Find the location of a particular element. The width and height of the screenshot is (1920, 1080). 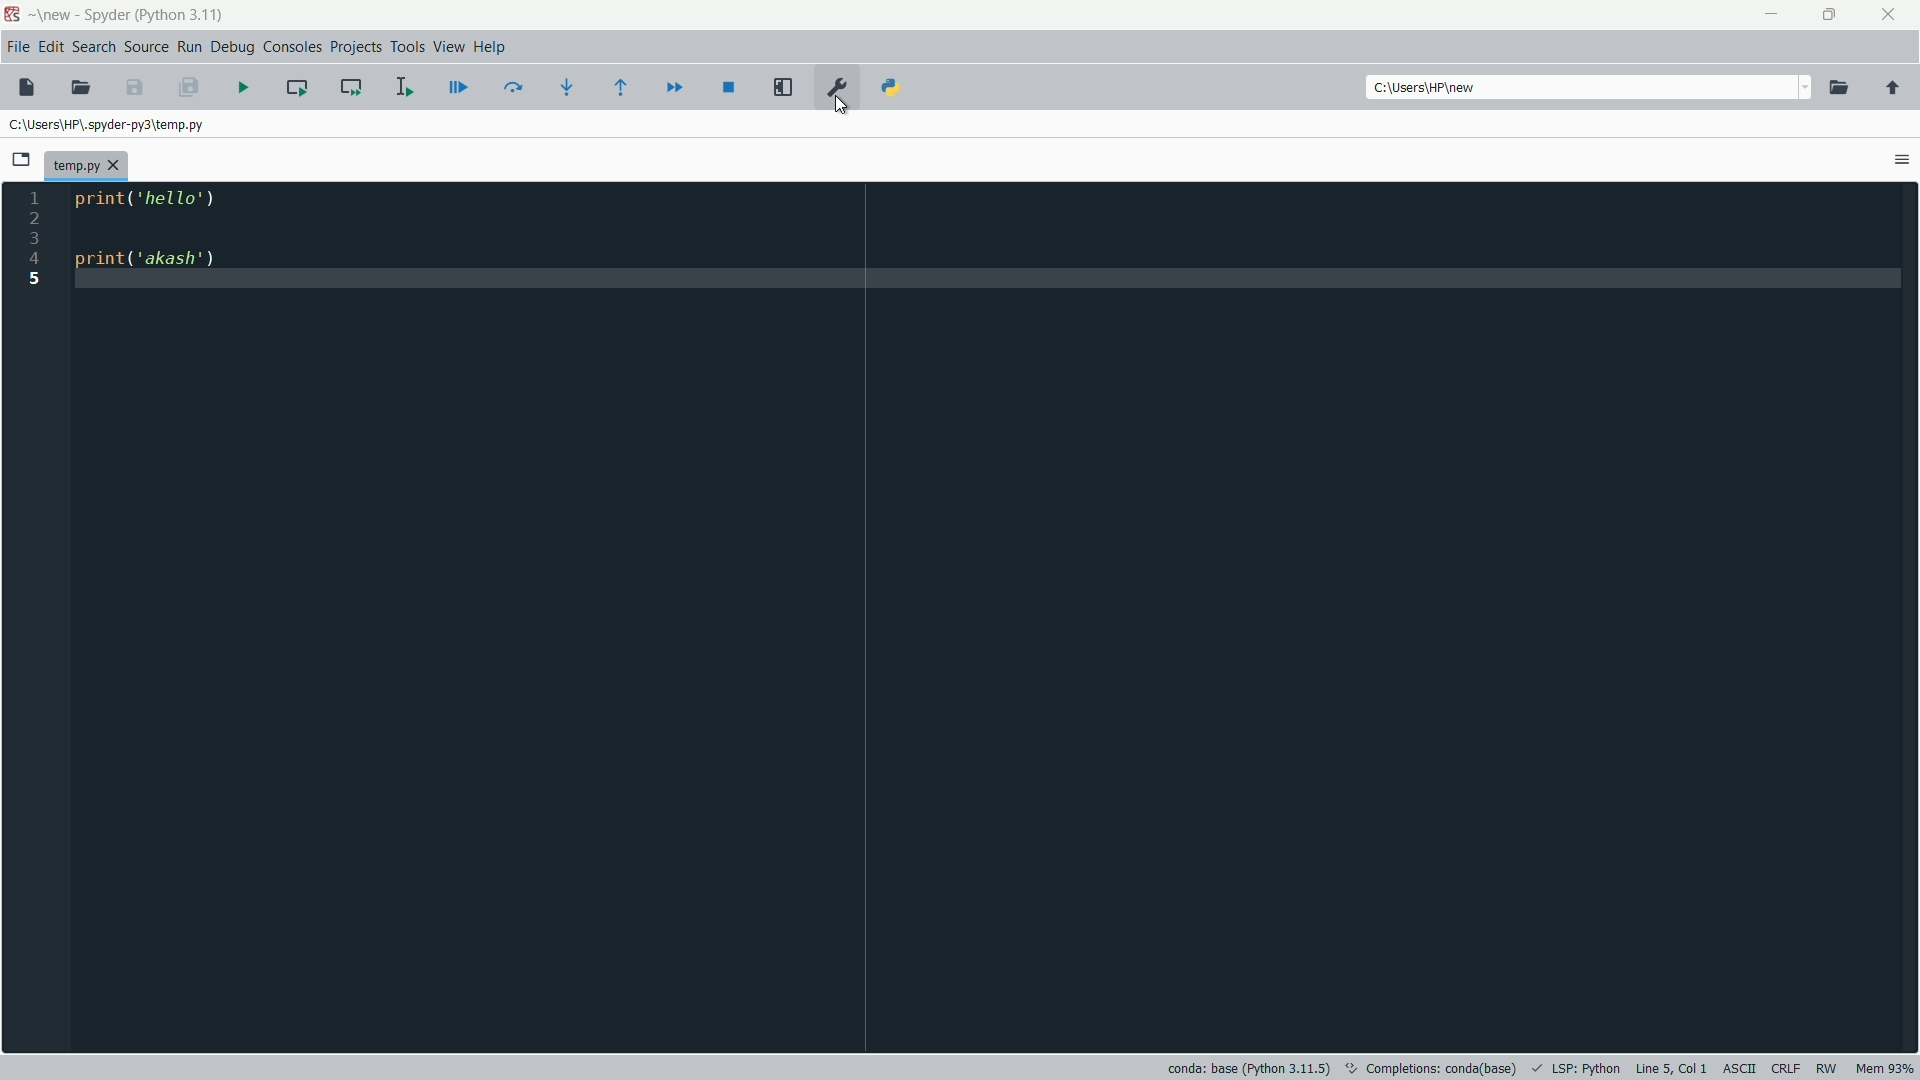

projects menu is located at coordinates (355, 48).